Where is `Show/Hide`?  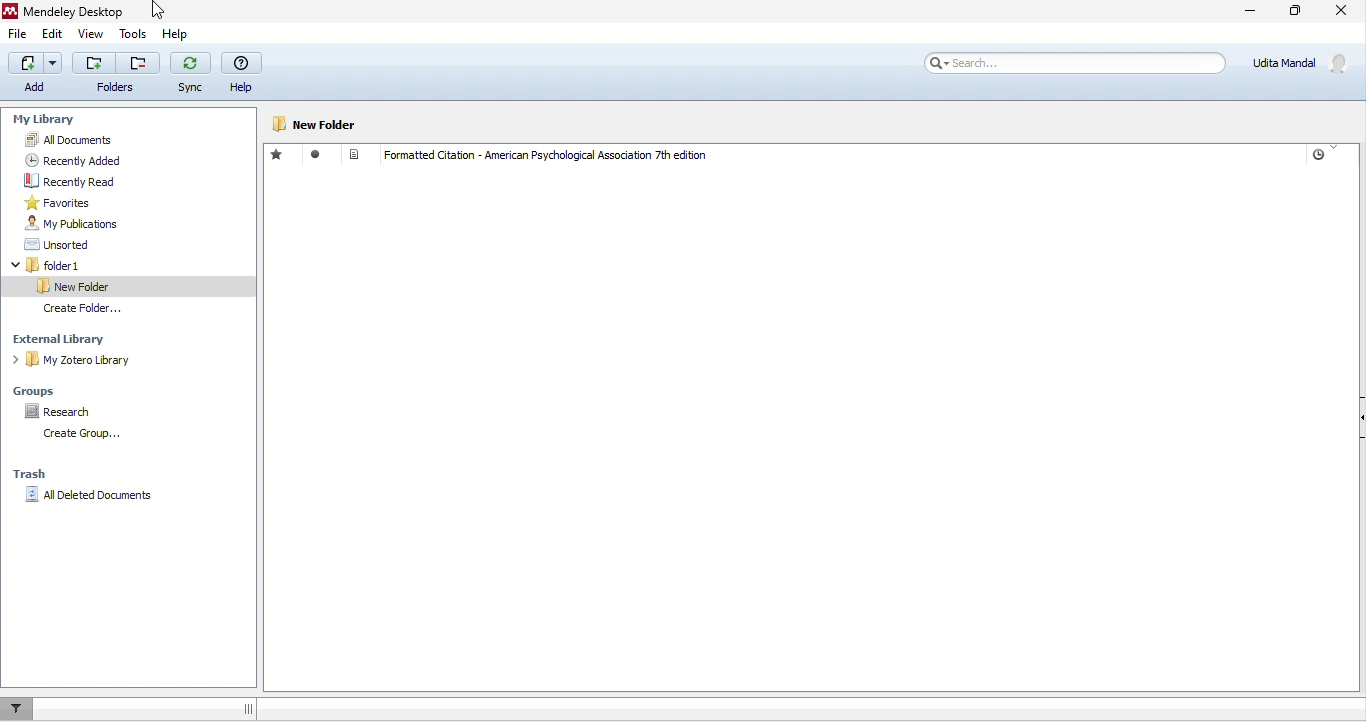 Show/Hide is located at coordinates (1362, 417).